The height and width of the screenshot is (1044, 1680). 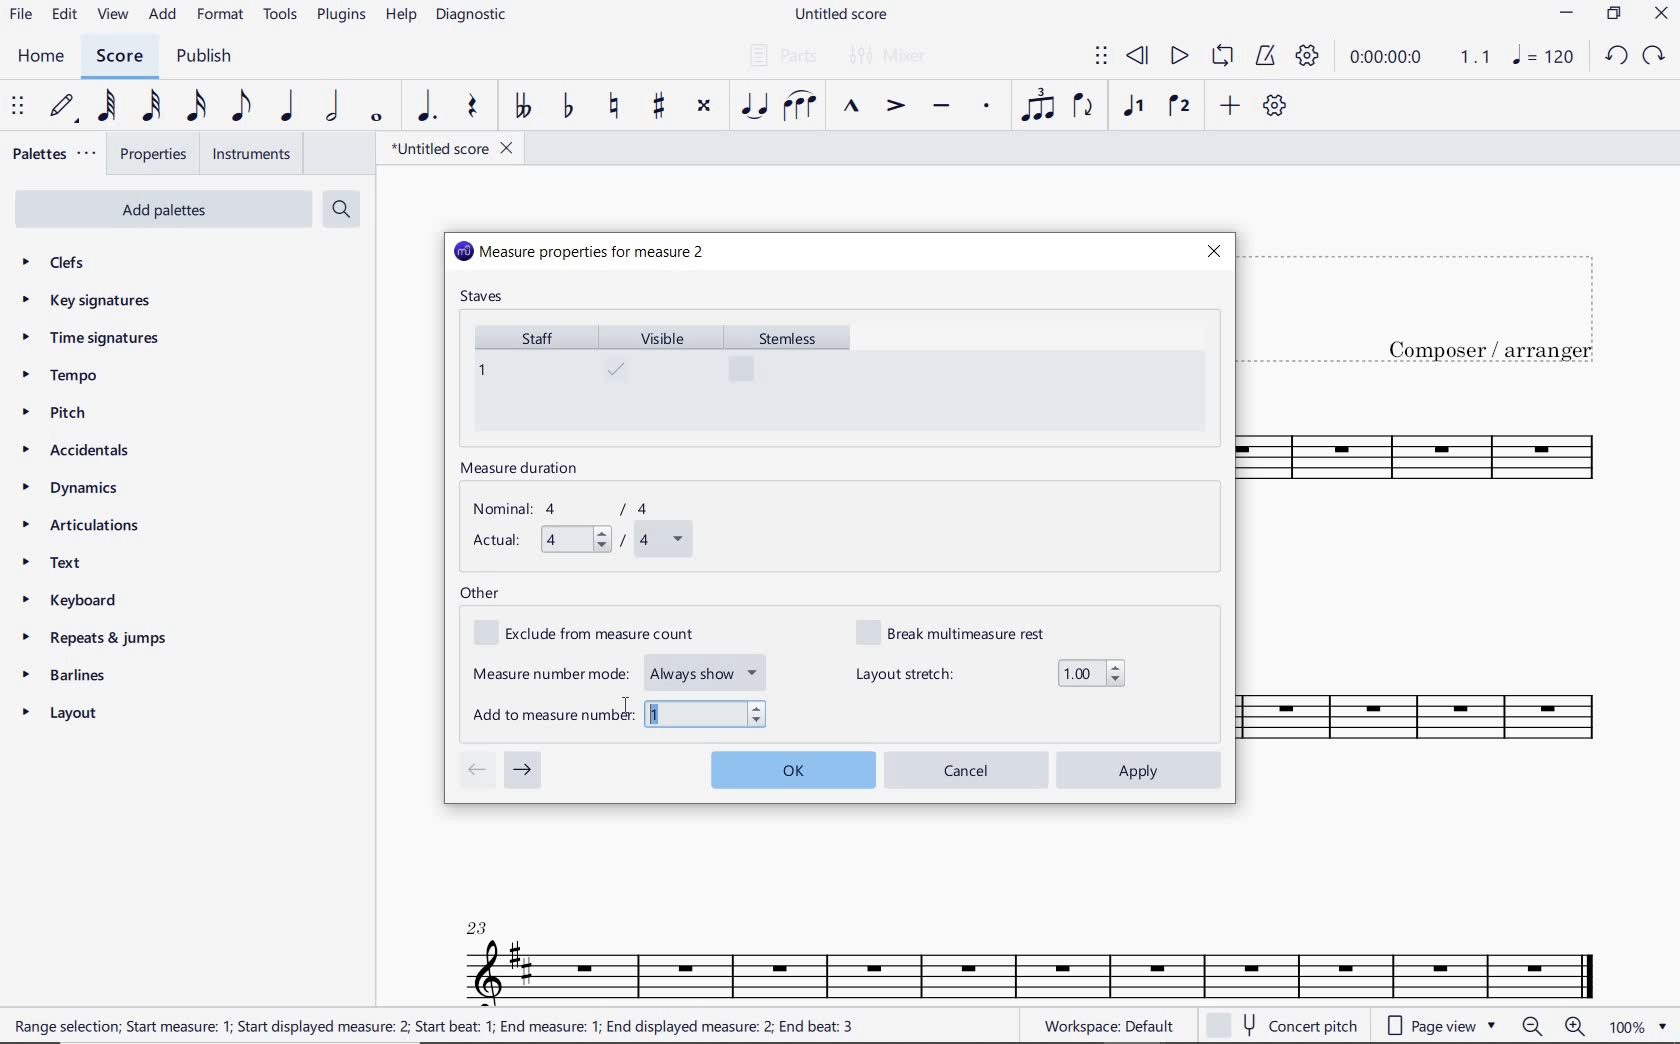 I want to click on PLAYBACK SETTINGS, so click(x=1307, y=57).